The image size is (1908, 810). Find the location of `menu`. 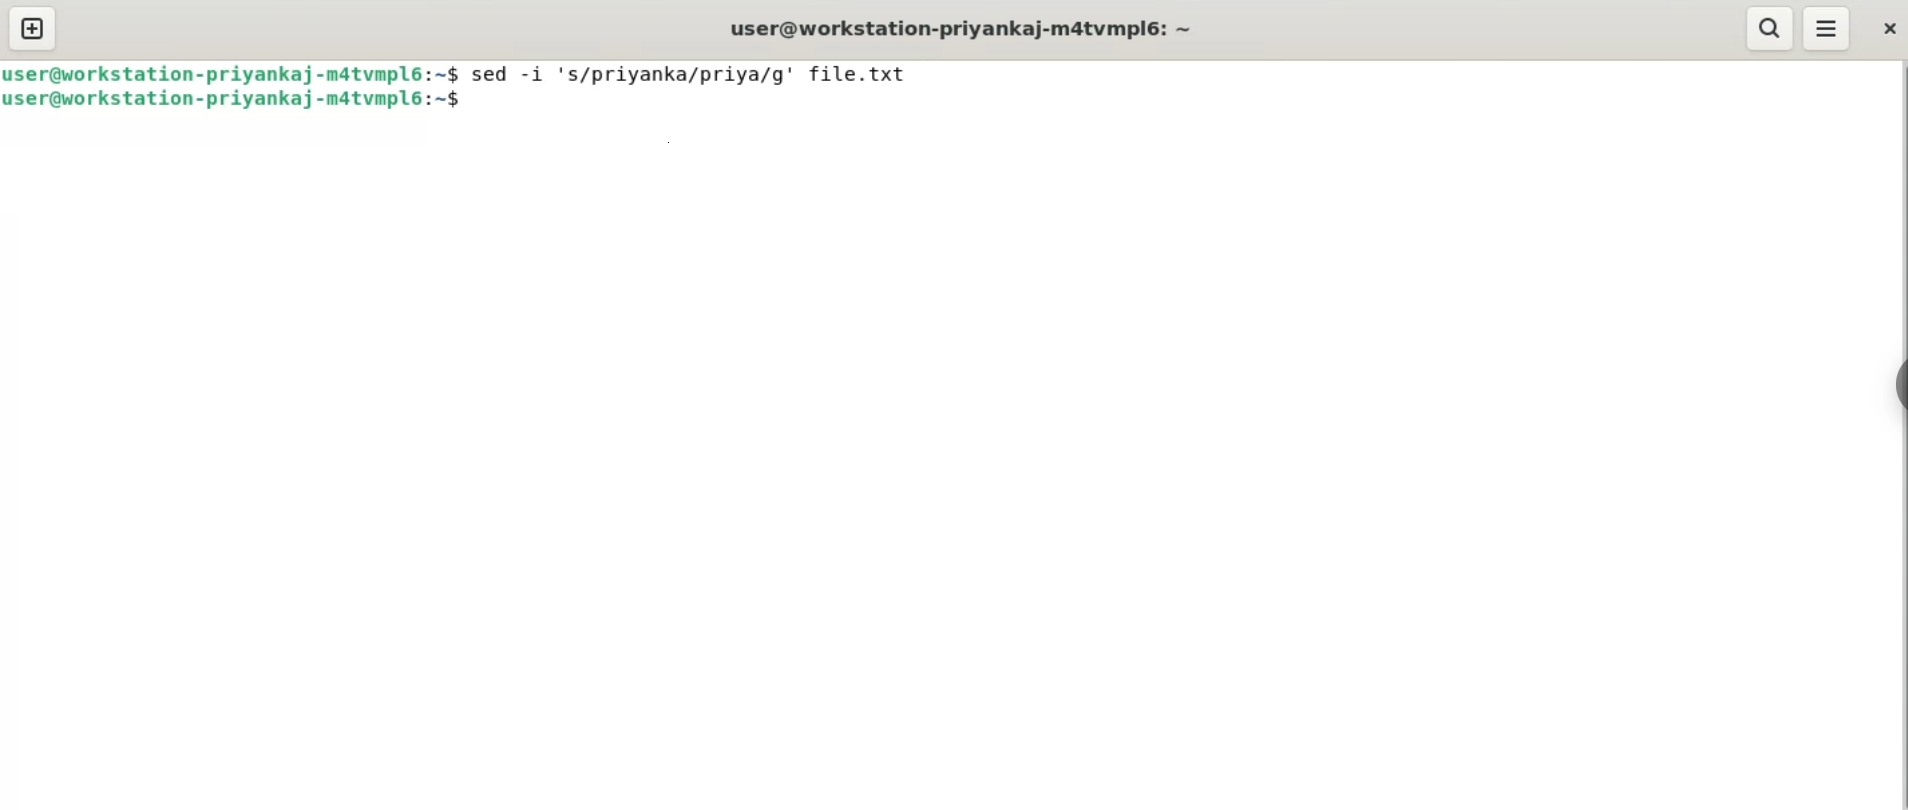

menu is located at coordinates (1828, 28).